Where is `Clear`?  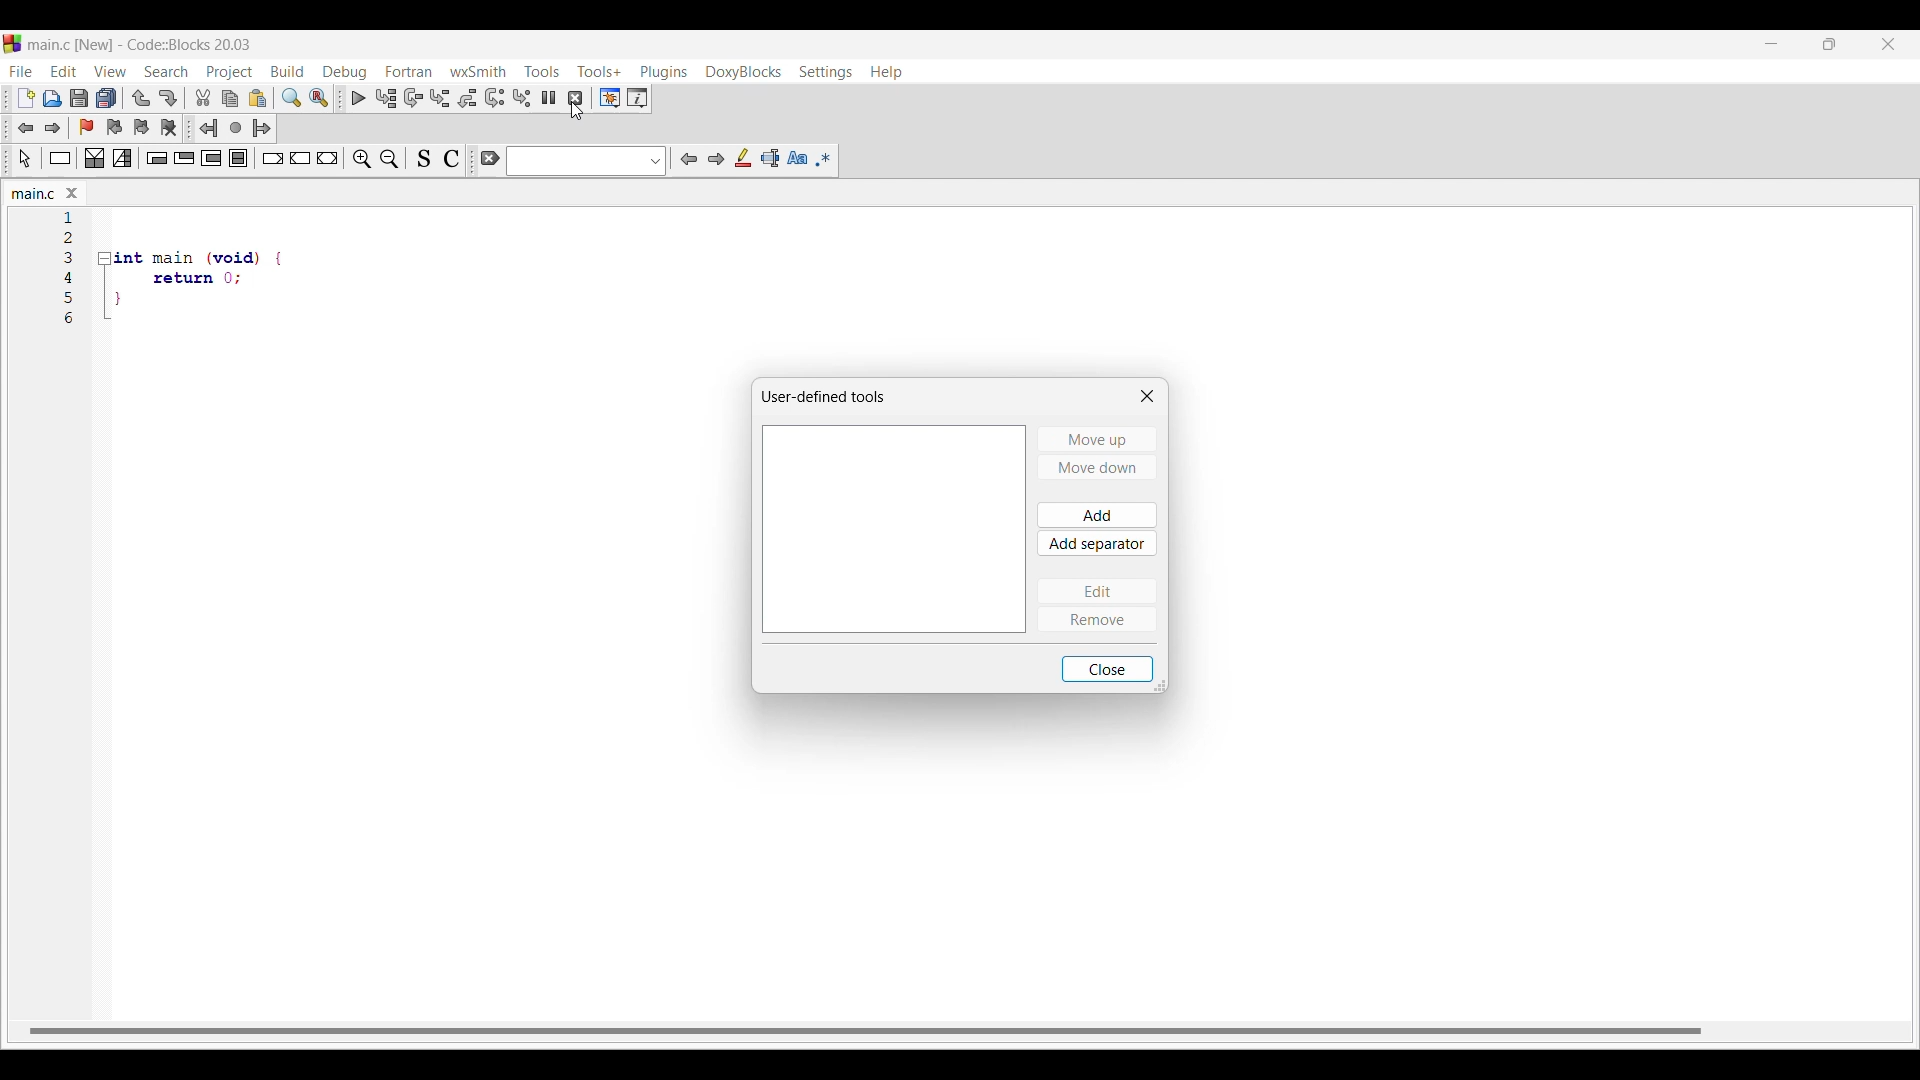
Clear is located at coordinates (491, 158).